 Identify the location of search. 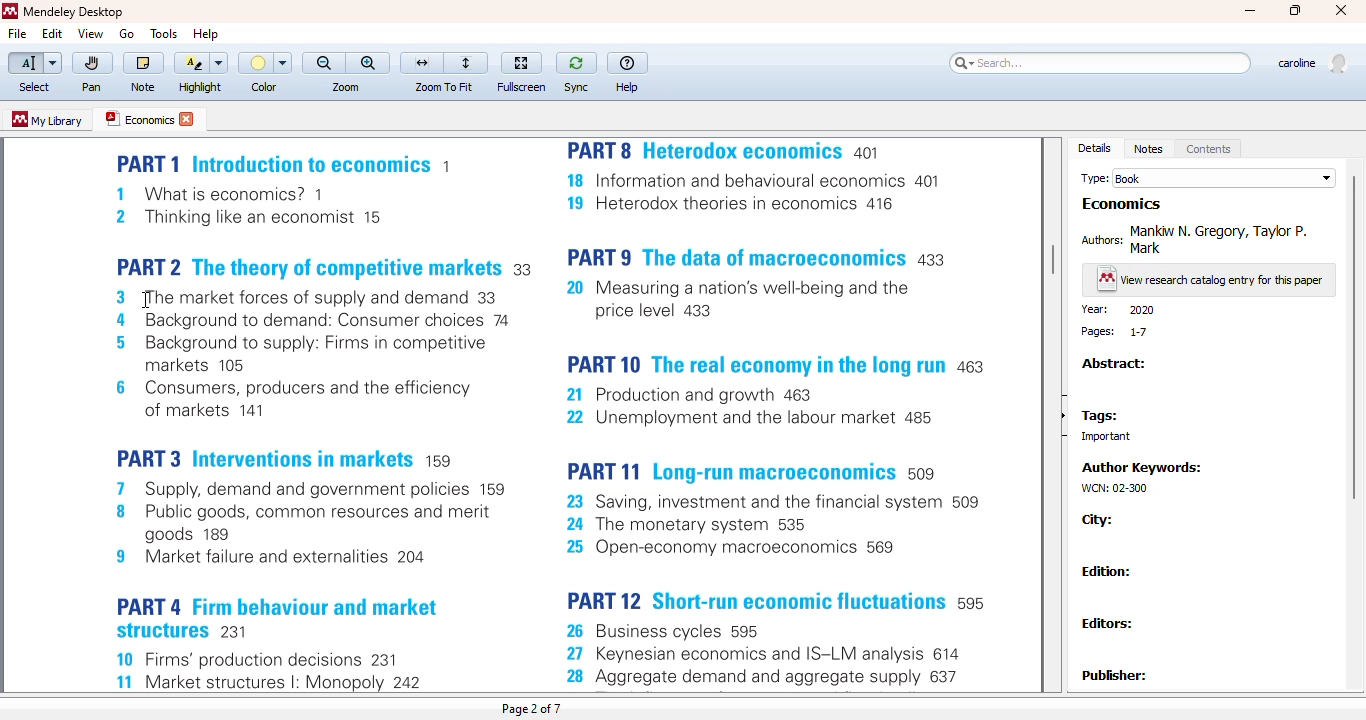
(1100, 64).